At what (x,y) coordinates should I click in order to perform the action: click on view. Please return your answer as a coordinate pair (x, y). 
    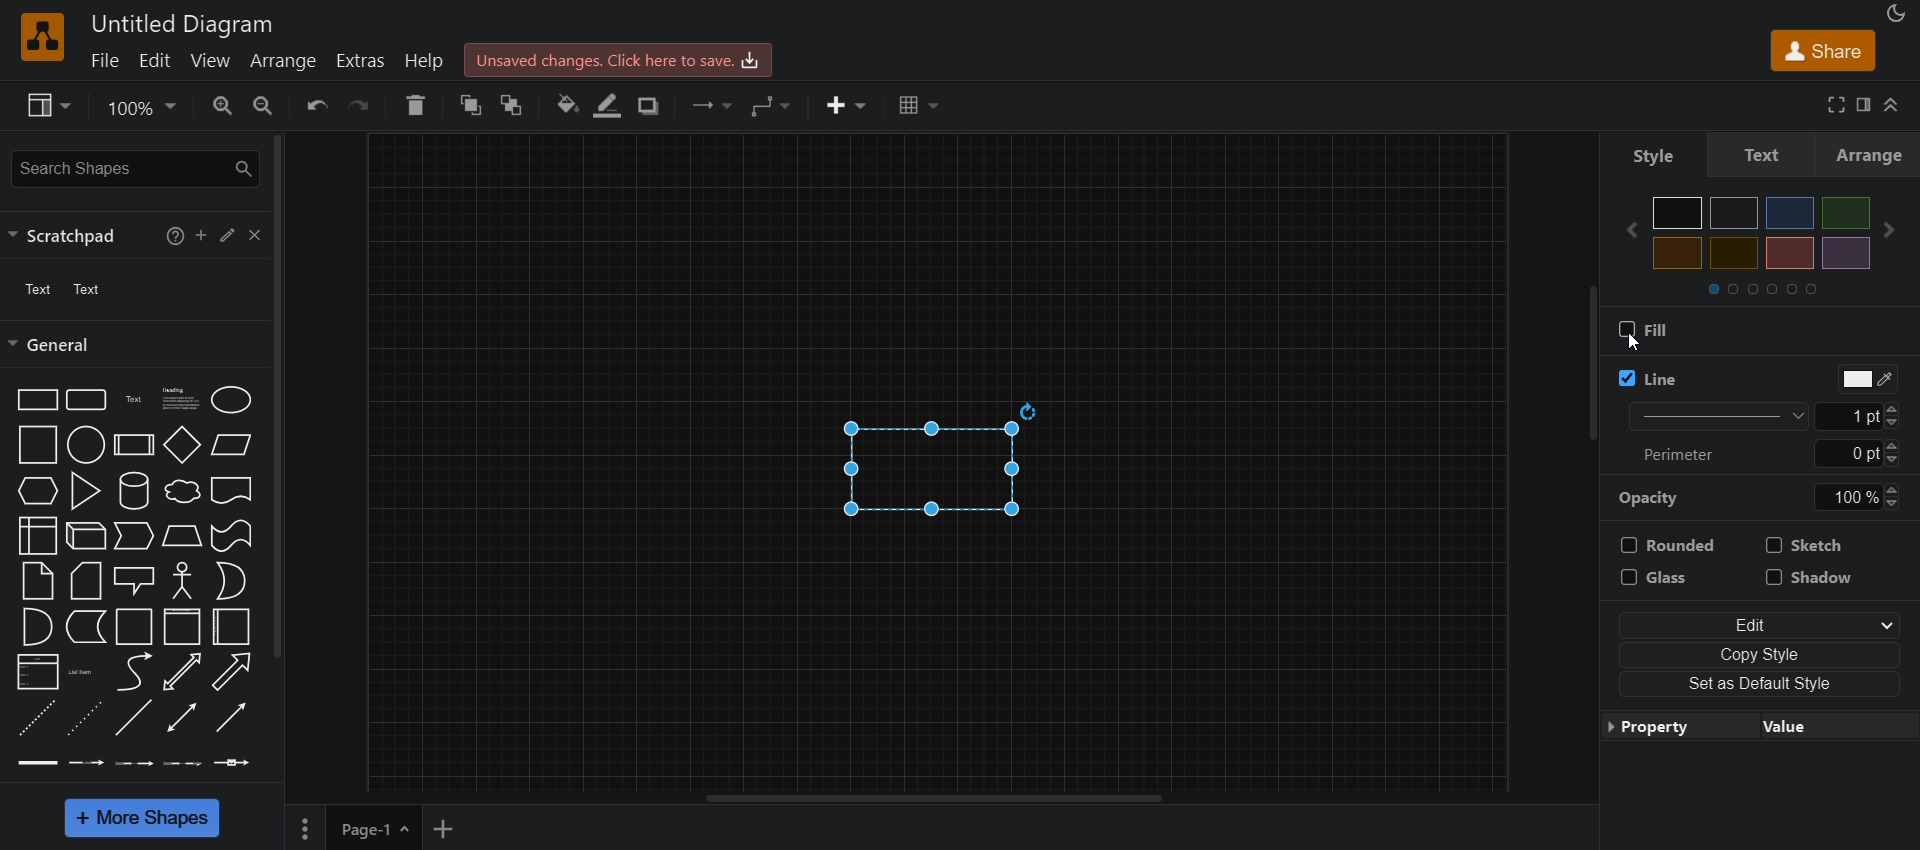
    Looking at the image, I should click on (210, 61).